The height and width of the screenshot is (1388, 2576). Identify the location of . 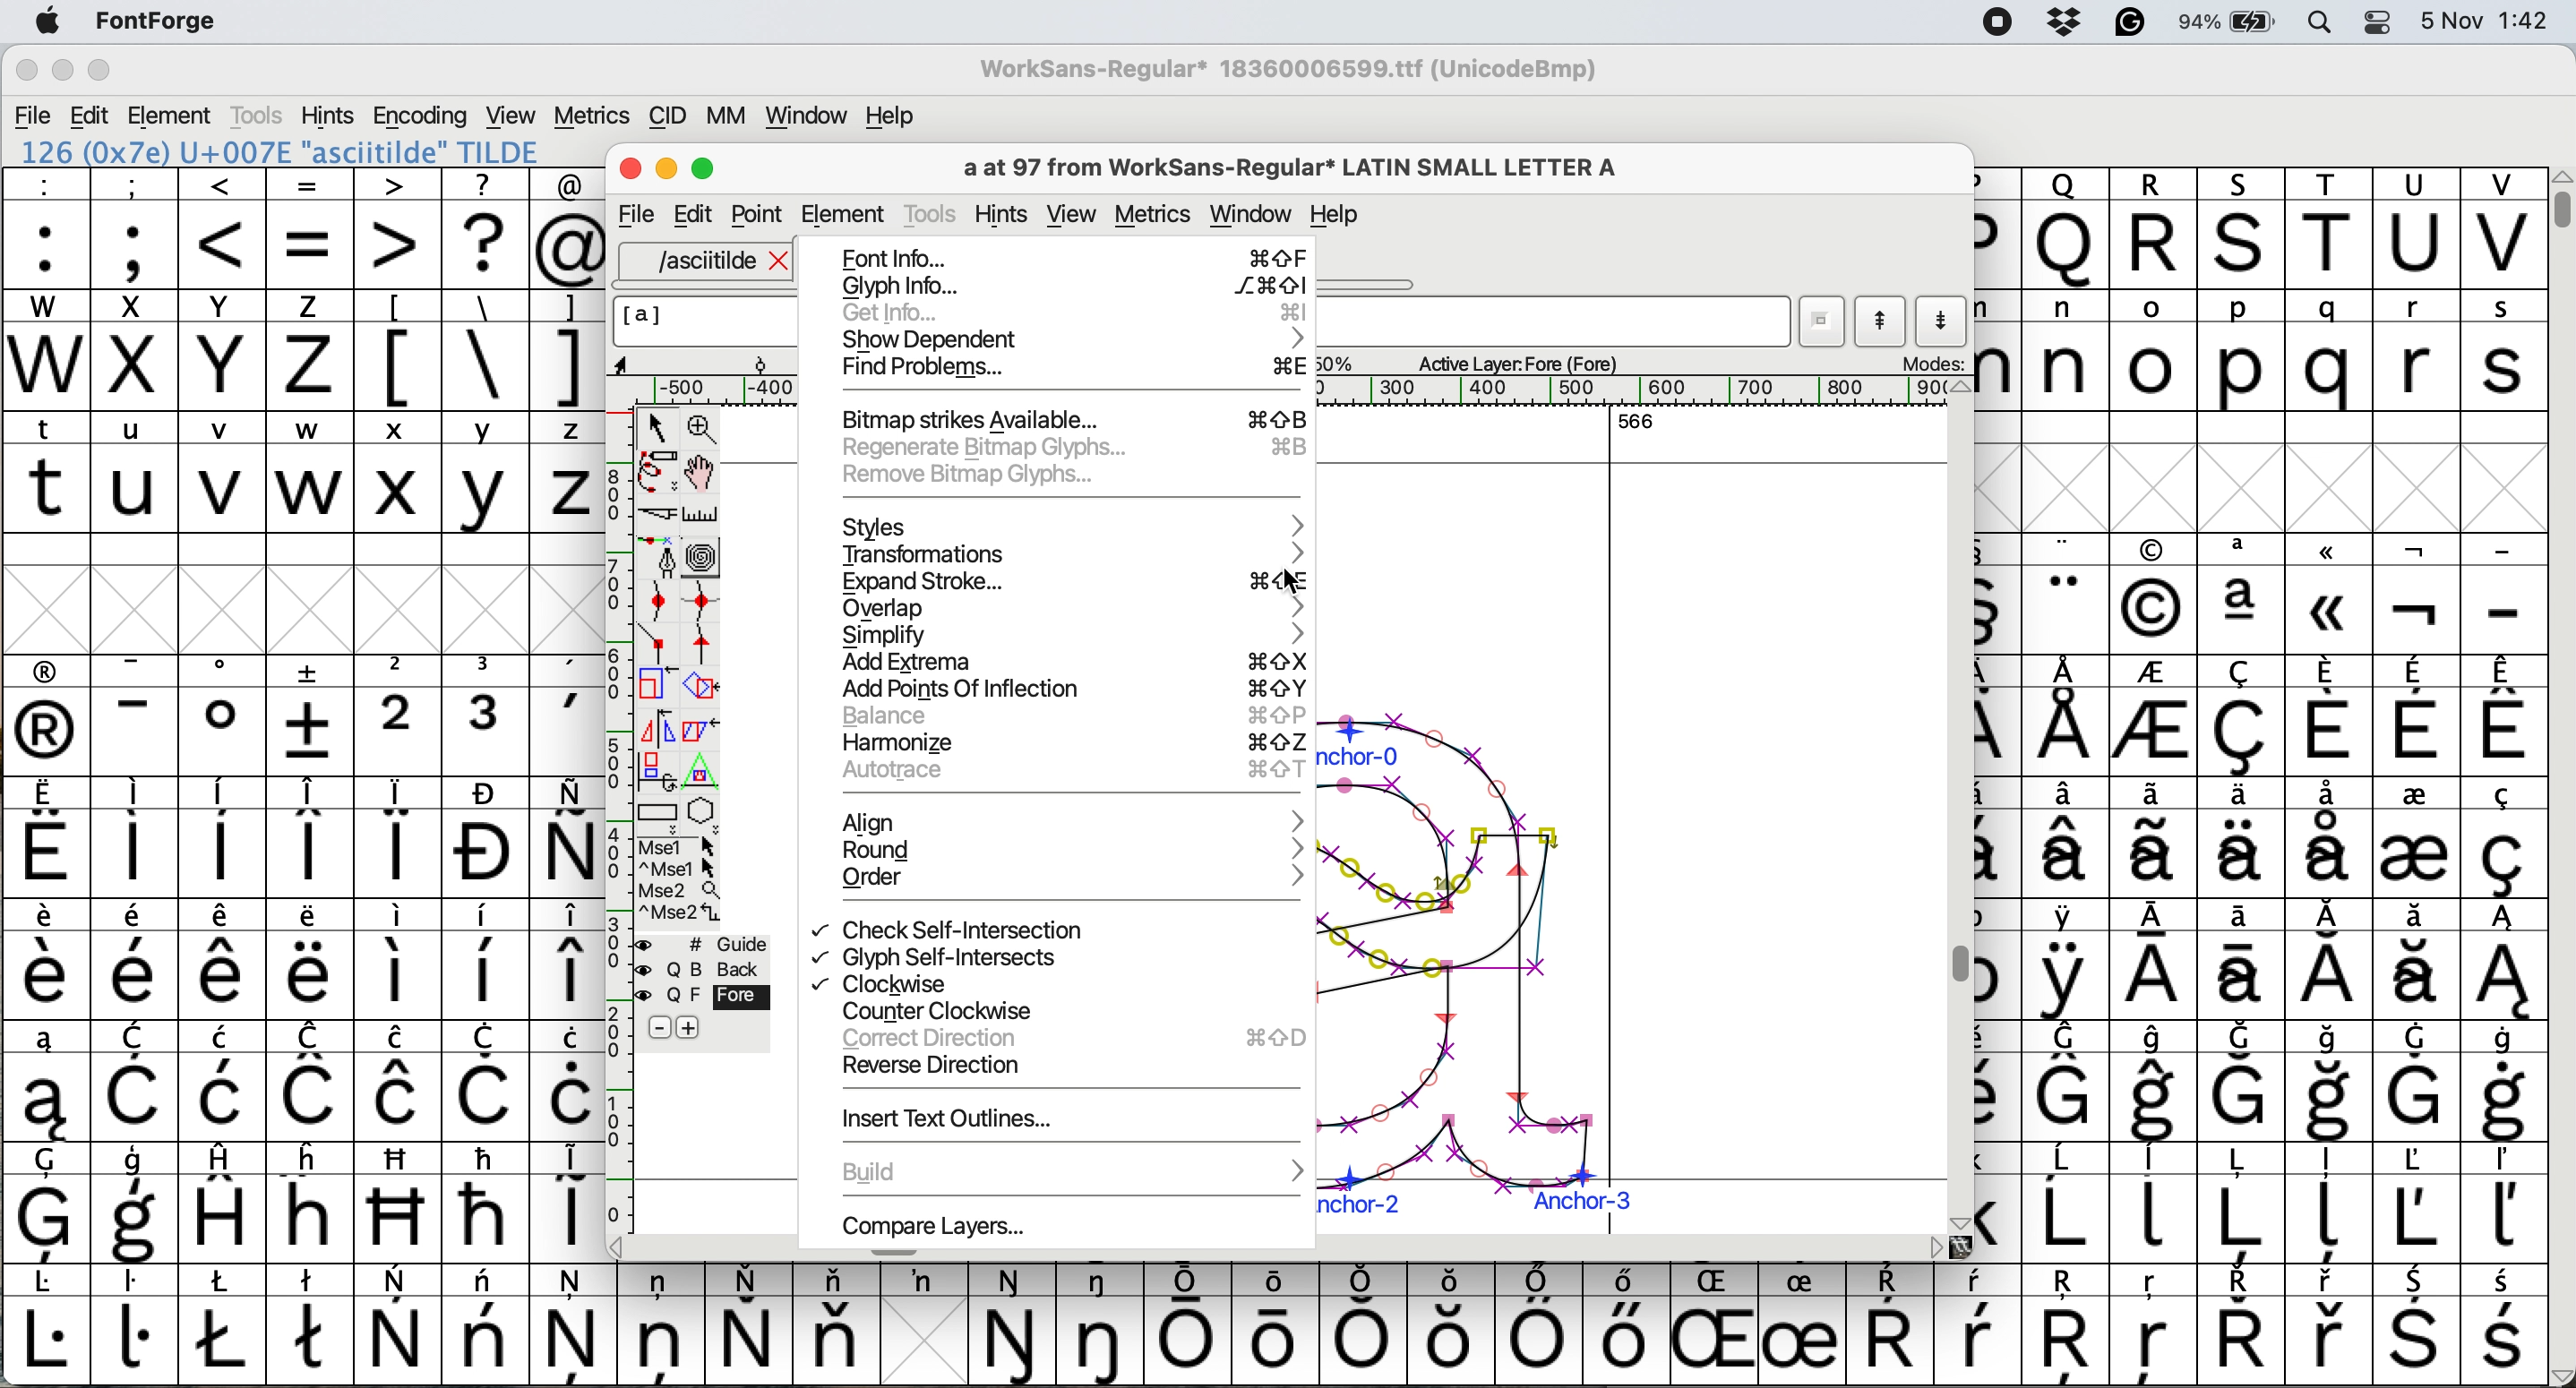
(2331, 593).